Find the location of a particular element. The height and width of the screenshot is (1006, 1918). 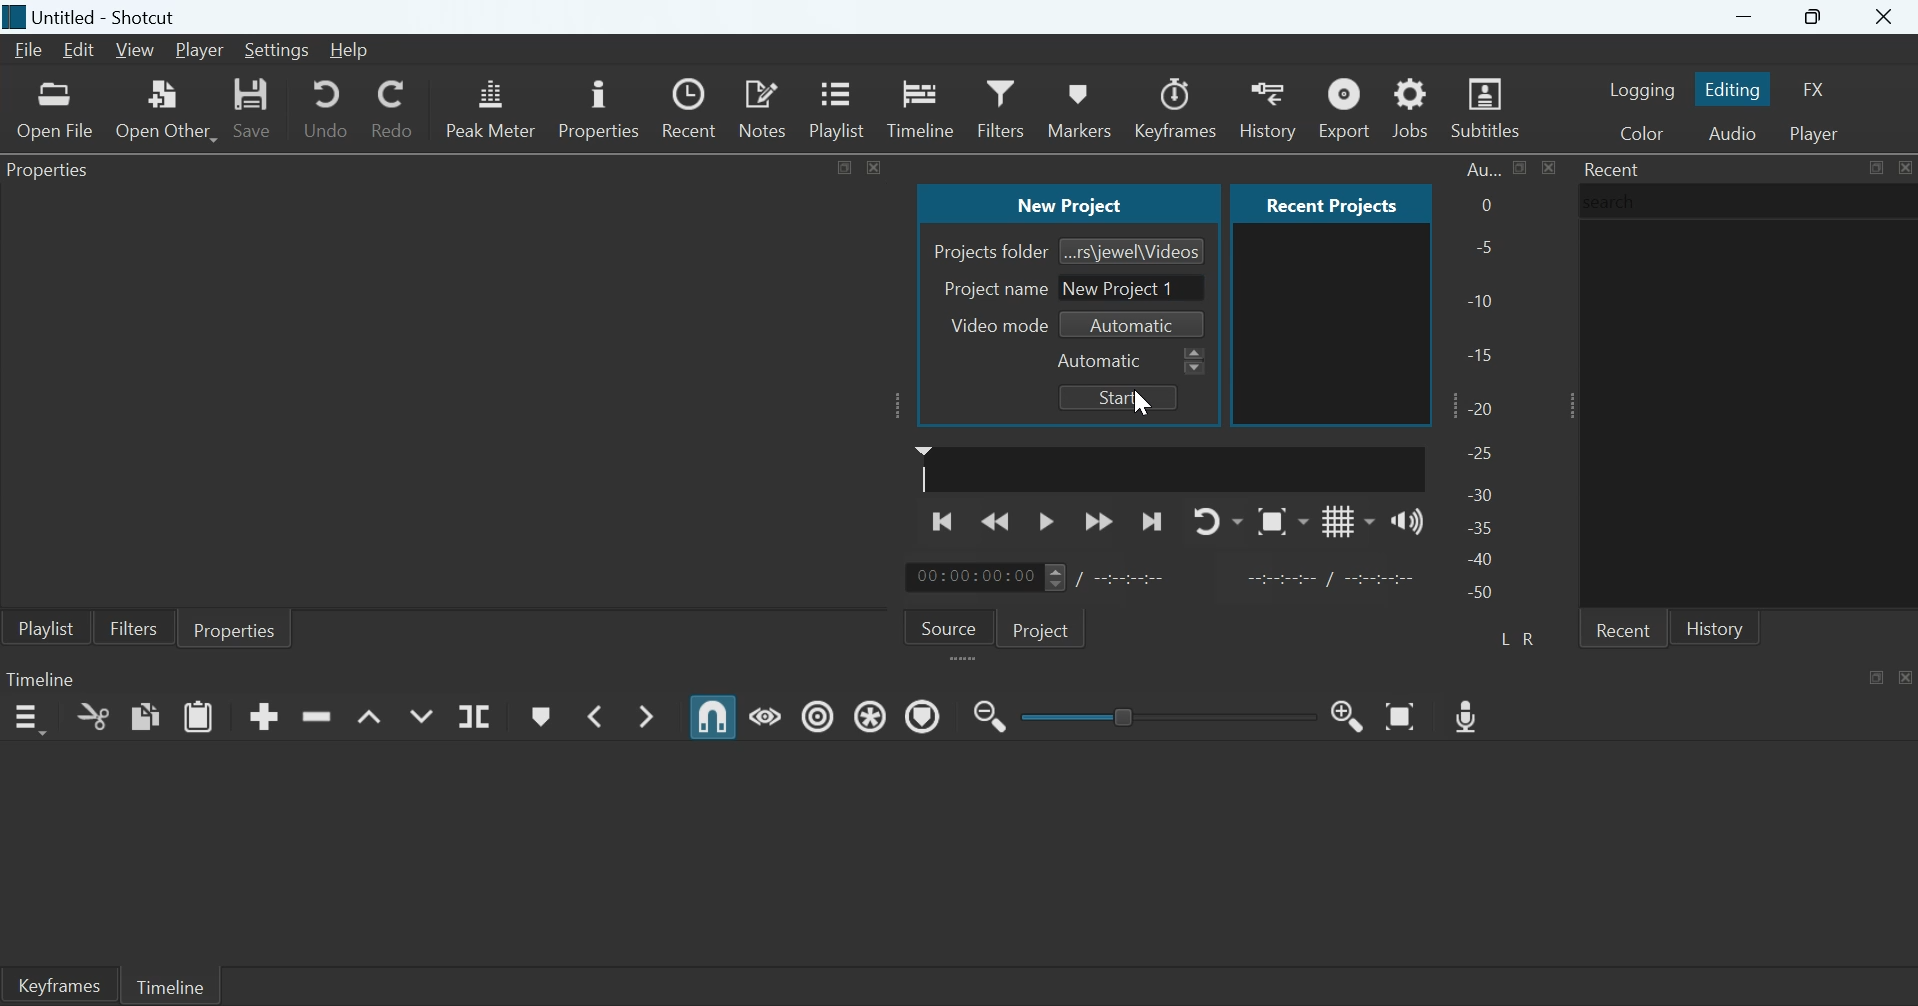

Cursor is located at coordinates (1140, 403).